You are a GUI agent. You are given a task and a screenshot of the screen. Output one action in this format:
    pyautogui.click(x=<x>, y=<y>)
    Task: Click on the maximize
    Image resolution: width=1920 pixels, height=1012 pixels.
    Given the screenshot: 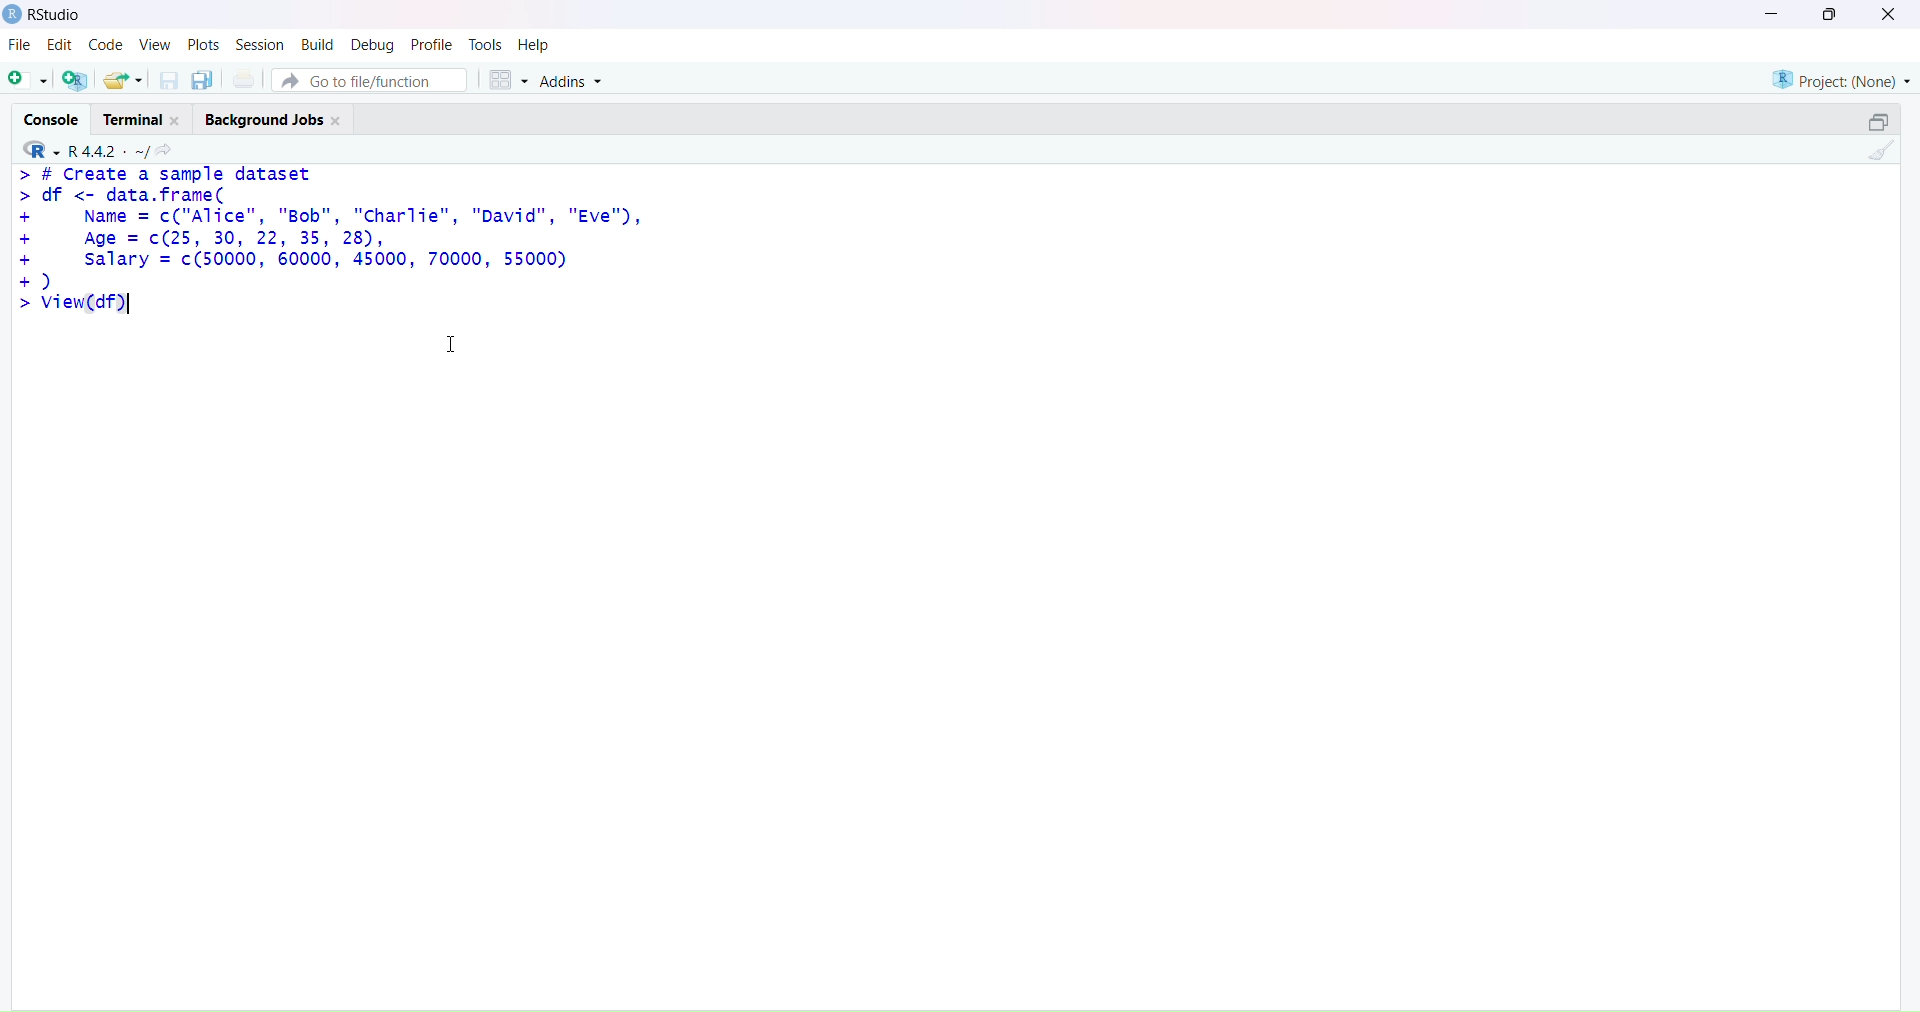 What is the action you would take?
    pyautogui.click(x=1837, y=15)
    